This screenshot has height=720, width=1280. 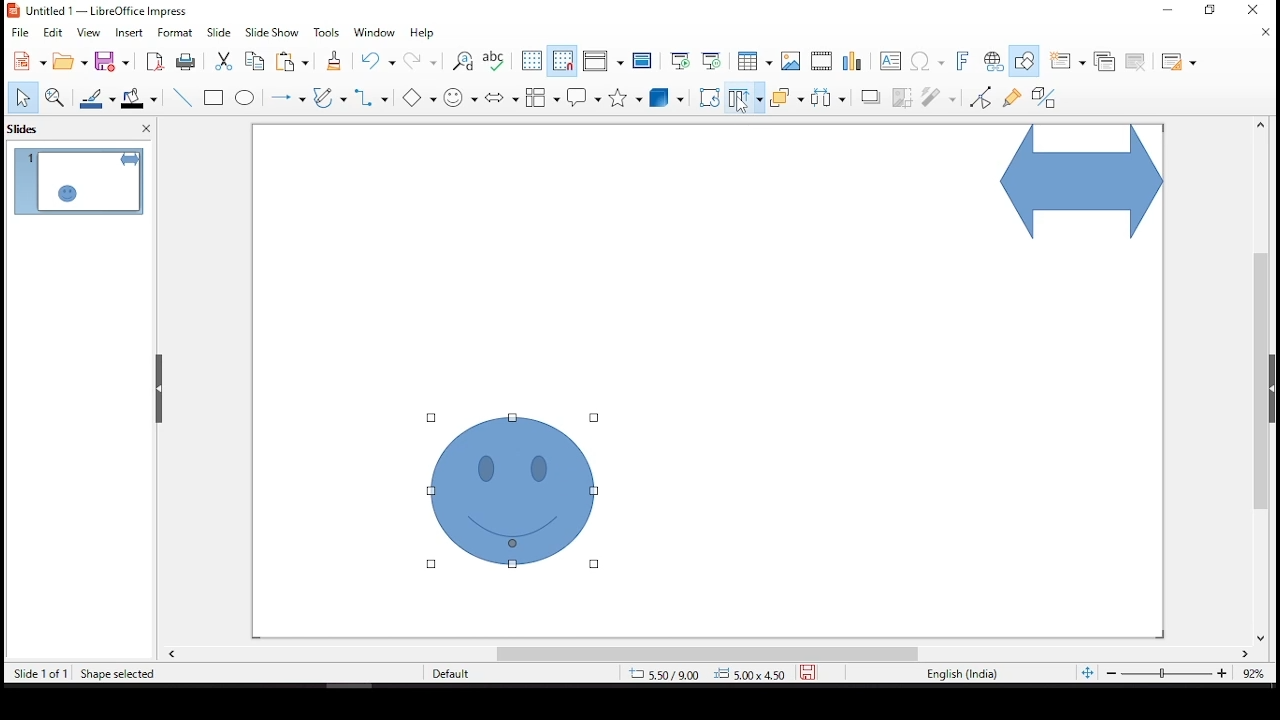 I want to click on align objects, so click(x=745, y=96).